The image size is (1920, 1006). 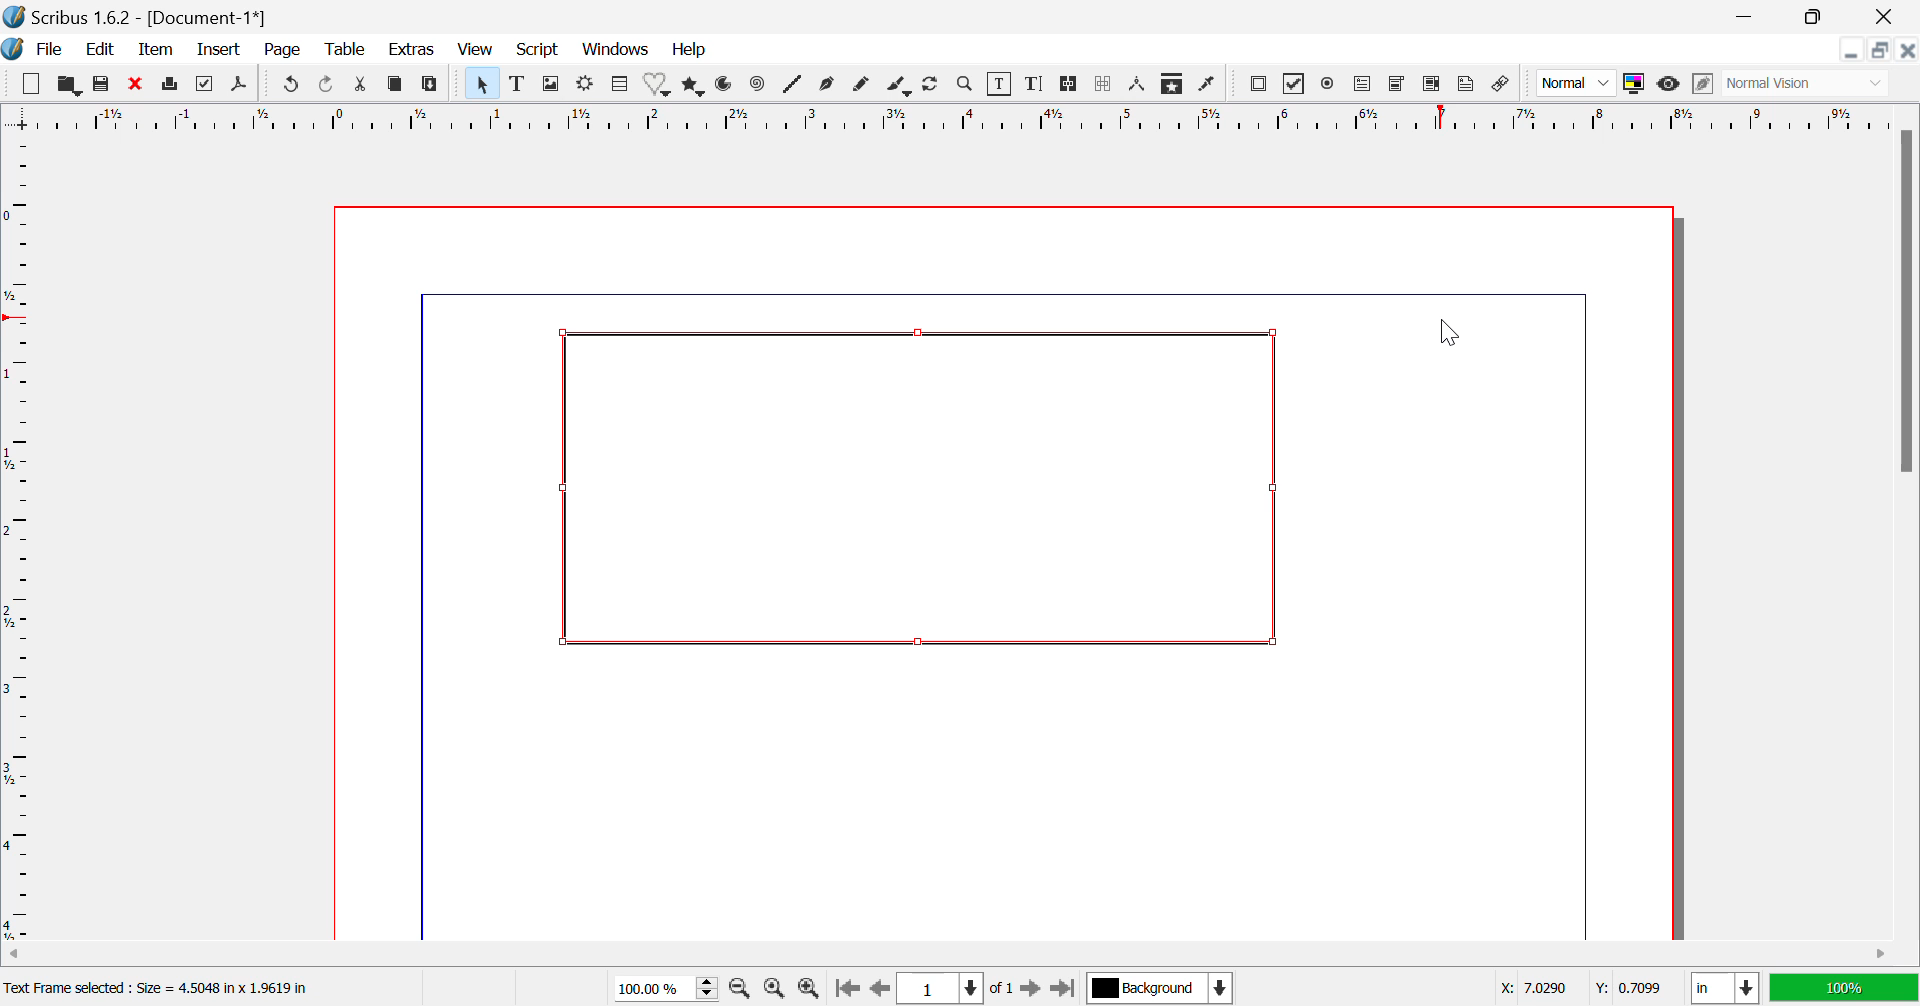 What do you see at coordinates (955, 987) in the screenshot?
I see `Page 1 of 1` at bounding box center [955, 987].